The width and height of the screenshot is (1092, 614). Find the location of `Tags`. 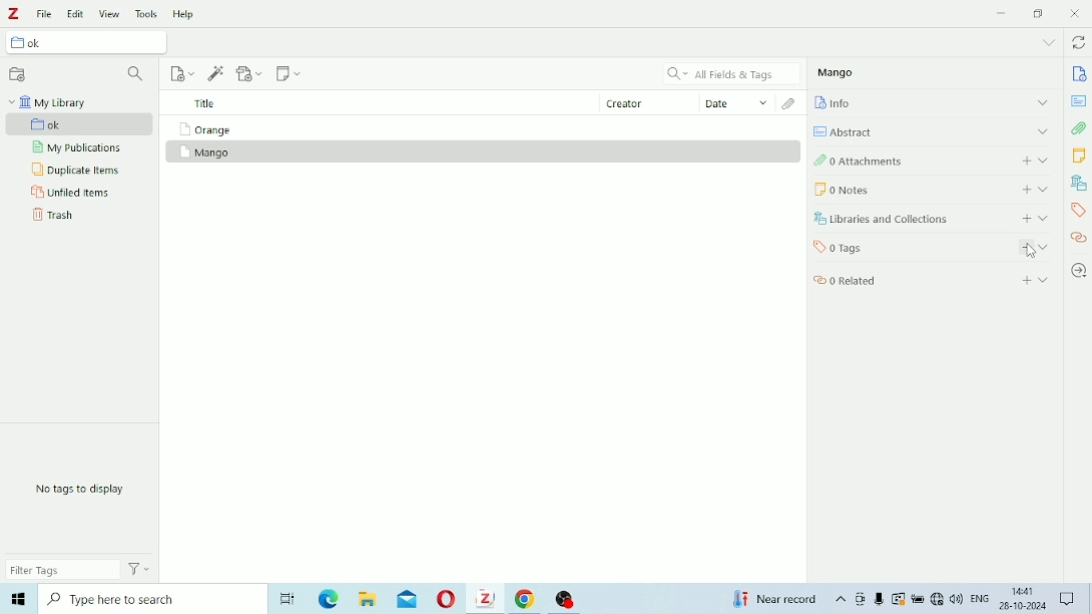

Tags is located at coordinates (934, 247).